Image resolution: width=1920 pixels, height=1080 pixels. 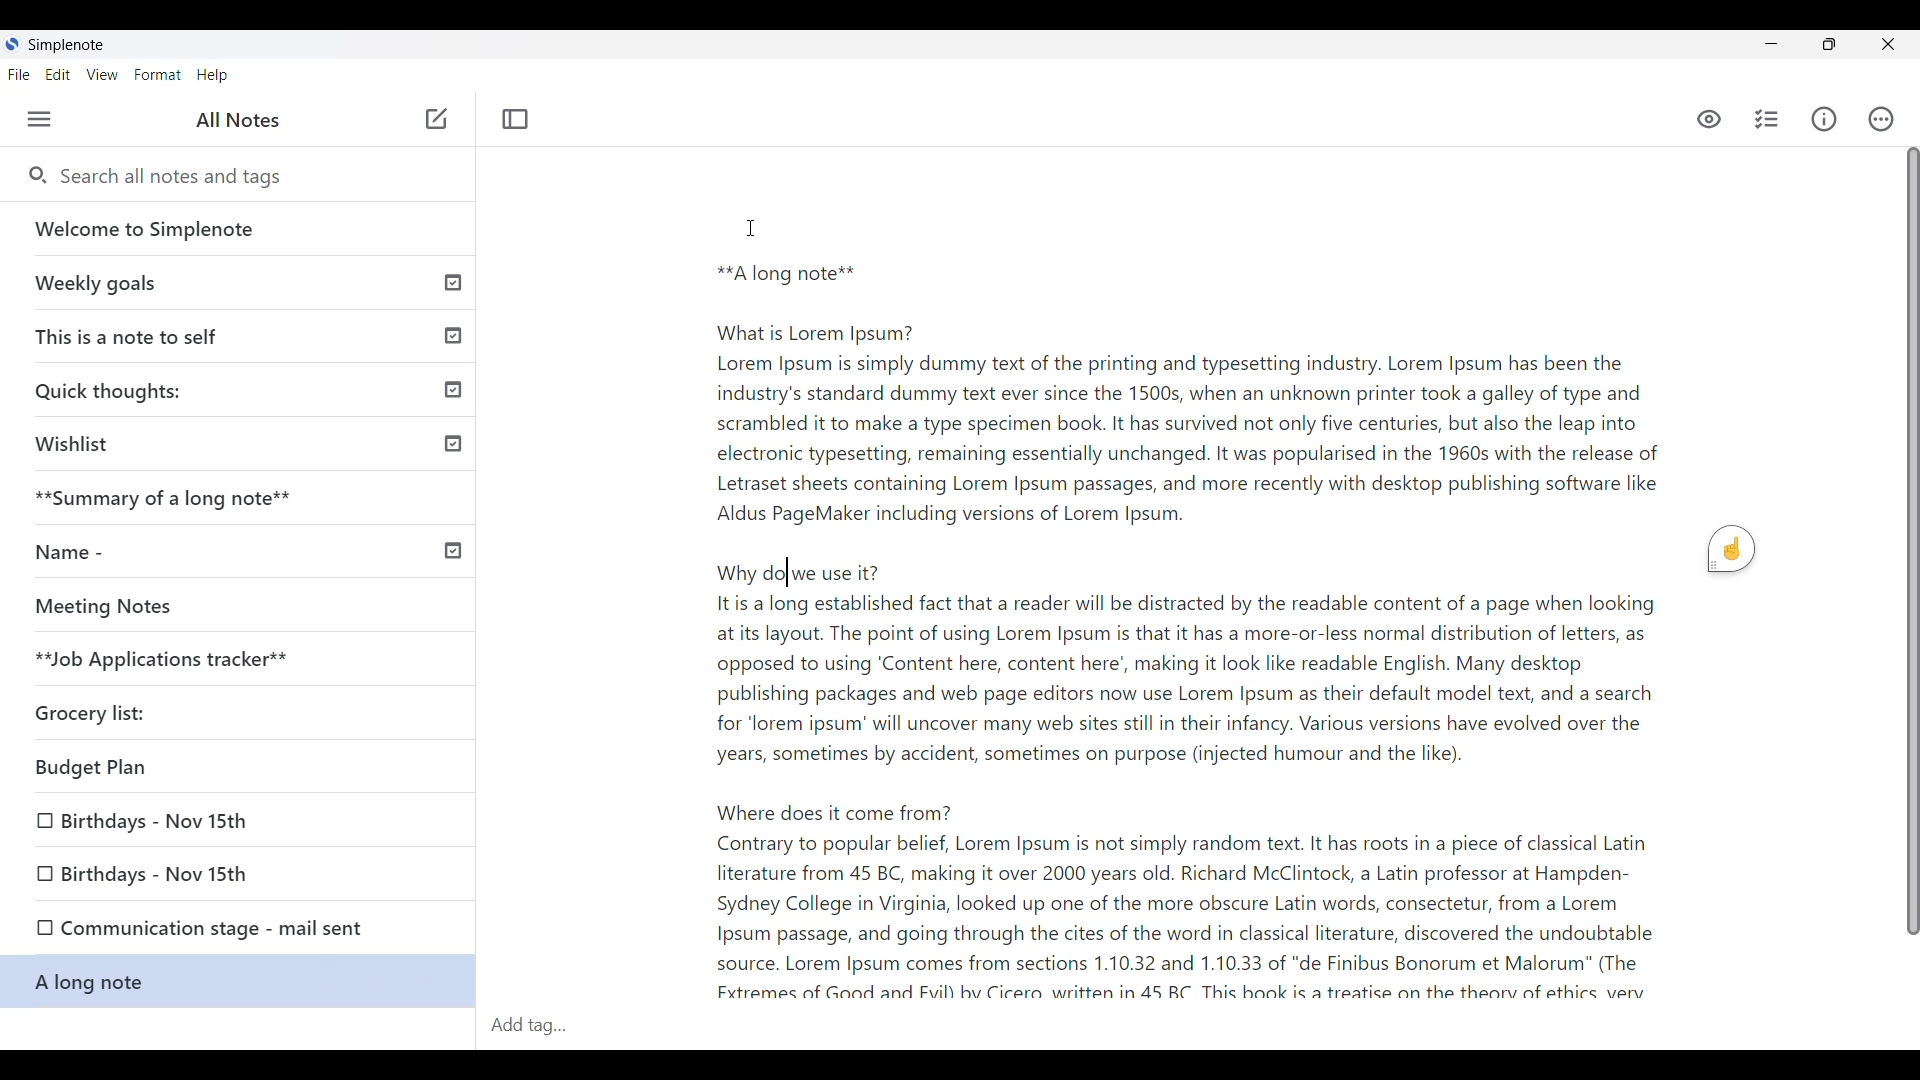 I want to click on Search all notes and tags, so click(x=180, y=177).